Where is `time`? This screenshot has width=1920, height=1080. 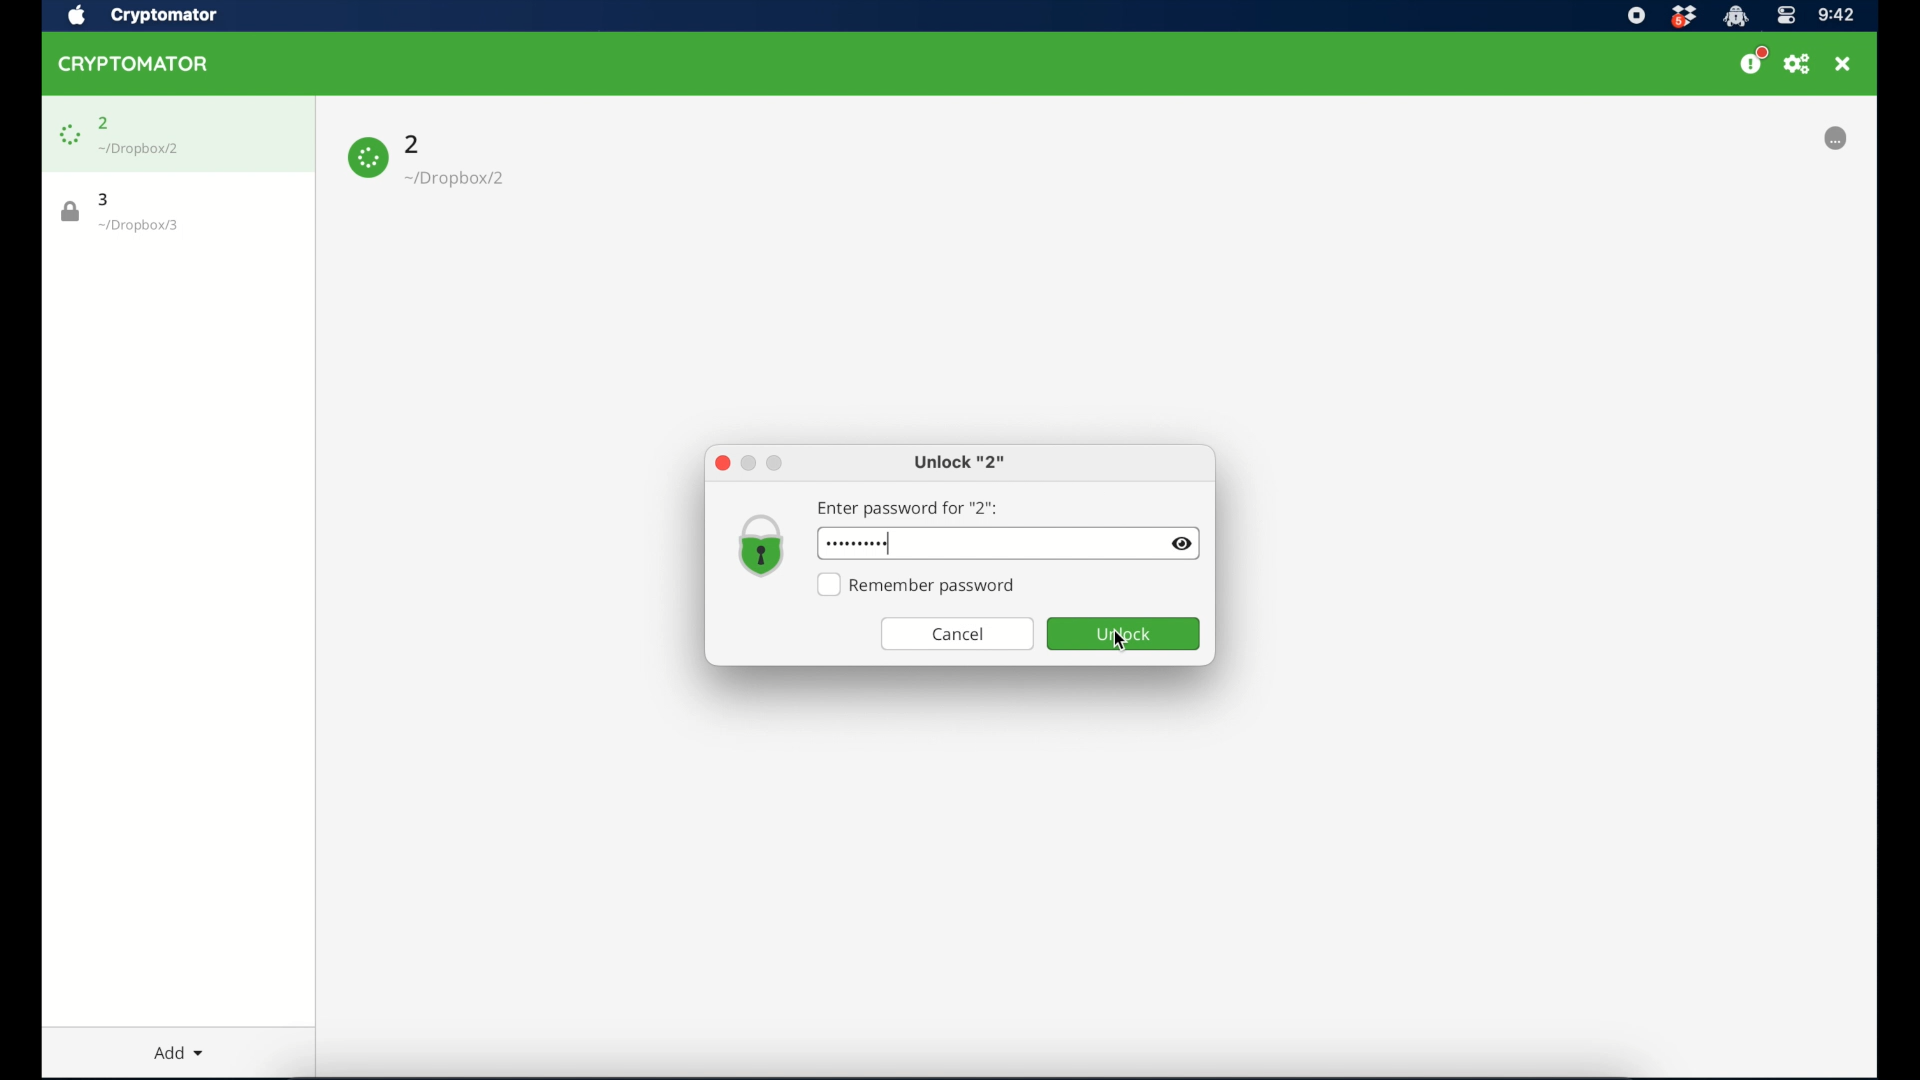 time is located at coordinates (1836, 16).